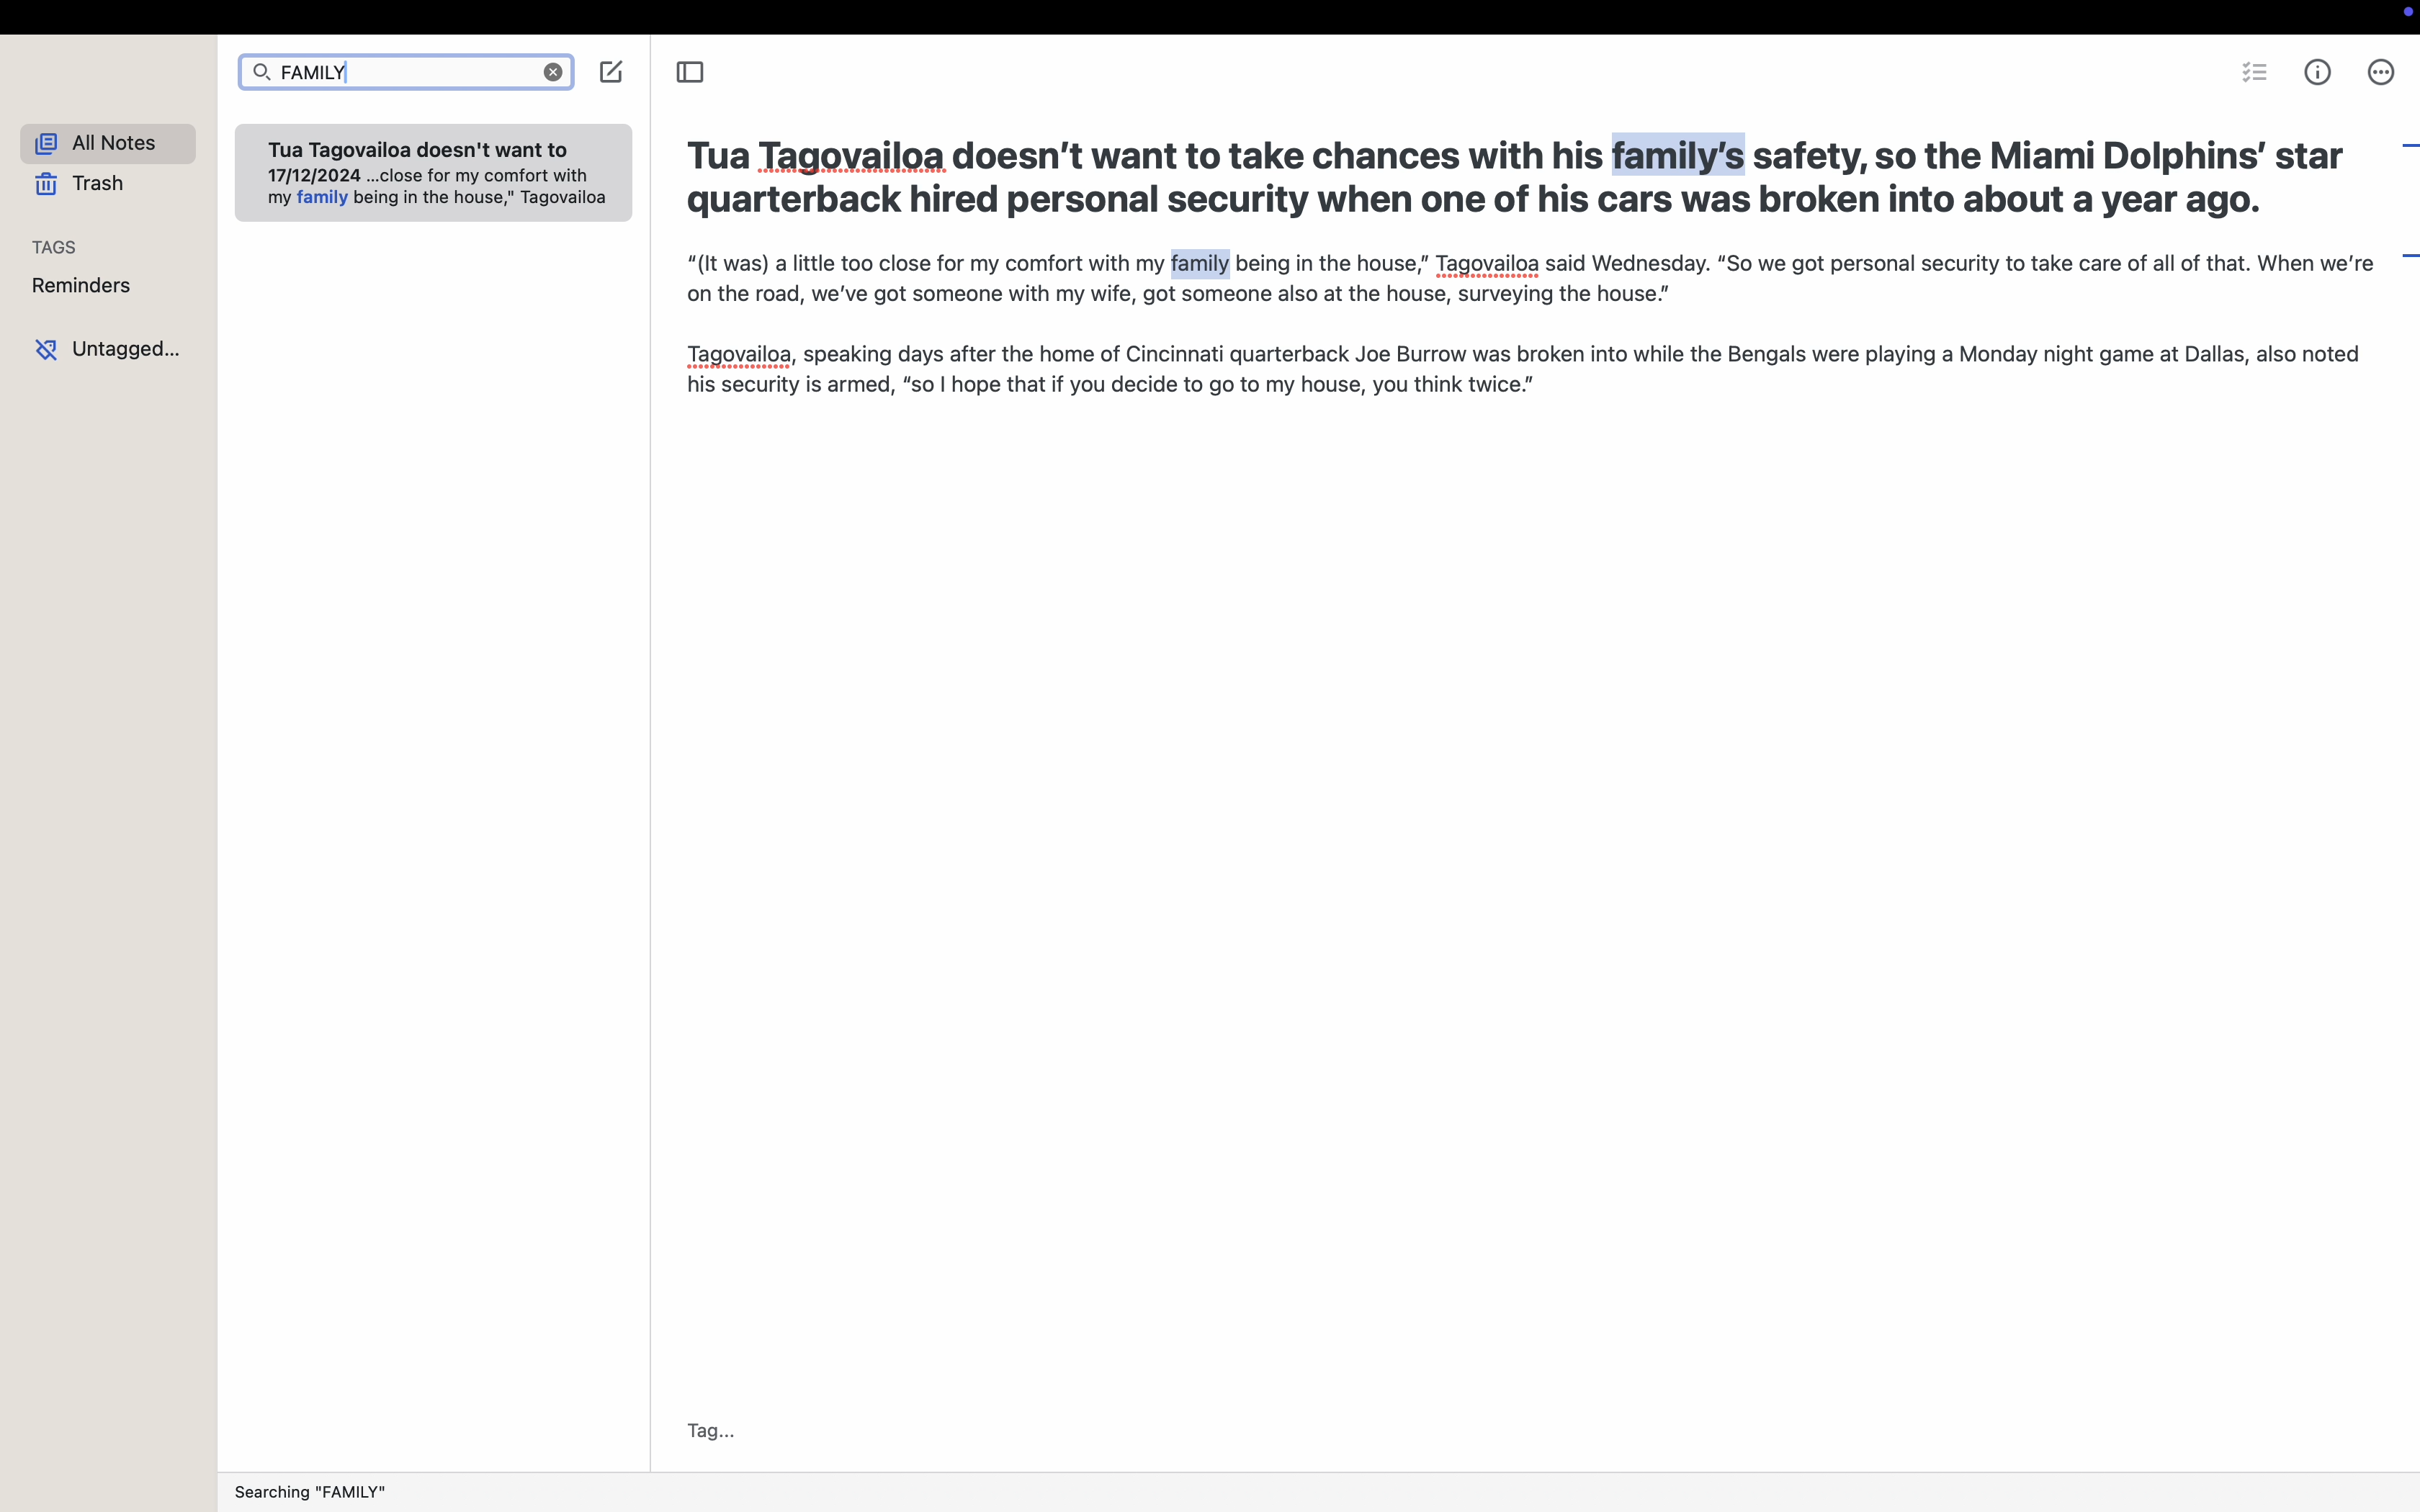  What do you see at coordinates (358, 80) in the screenshot?
I see `text cursor` at bounding box center [358, 80].